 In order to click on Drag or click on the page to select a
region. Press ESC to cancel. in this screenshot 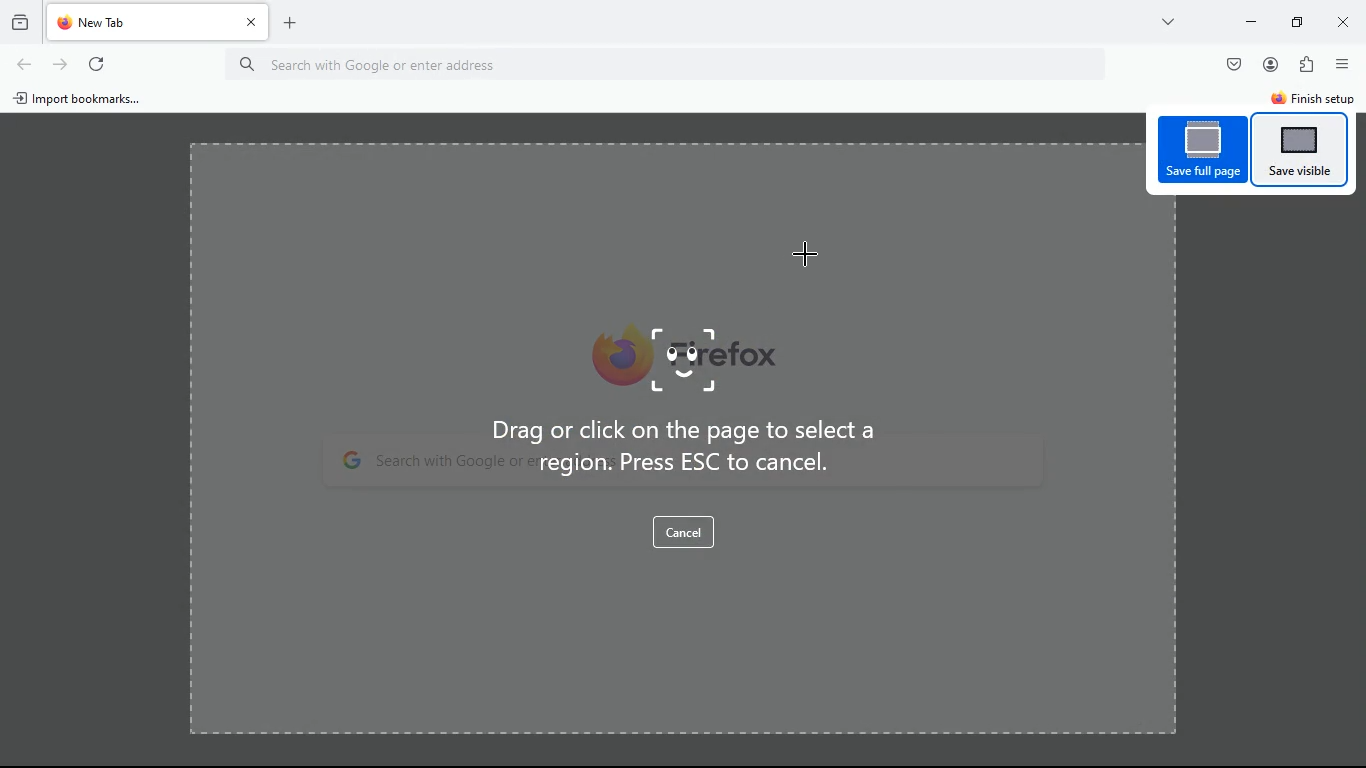, I will do `click(681, 448)`.